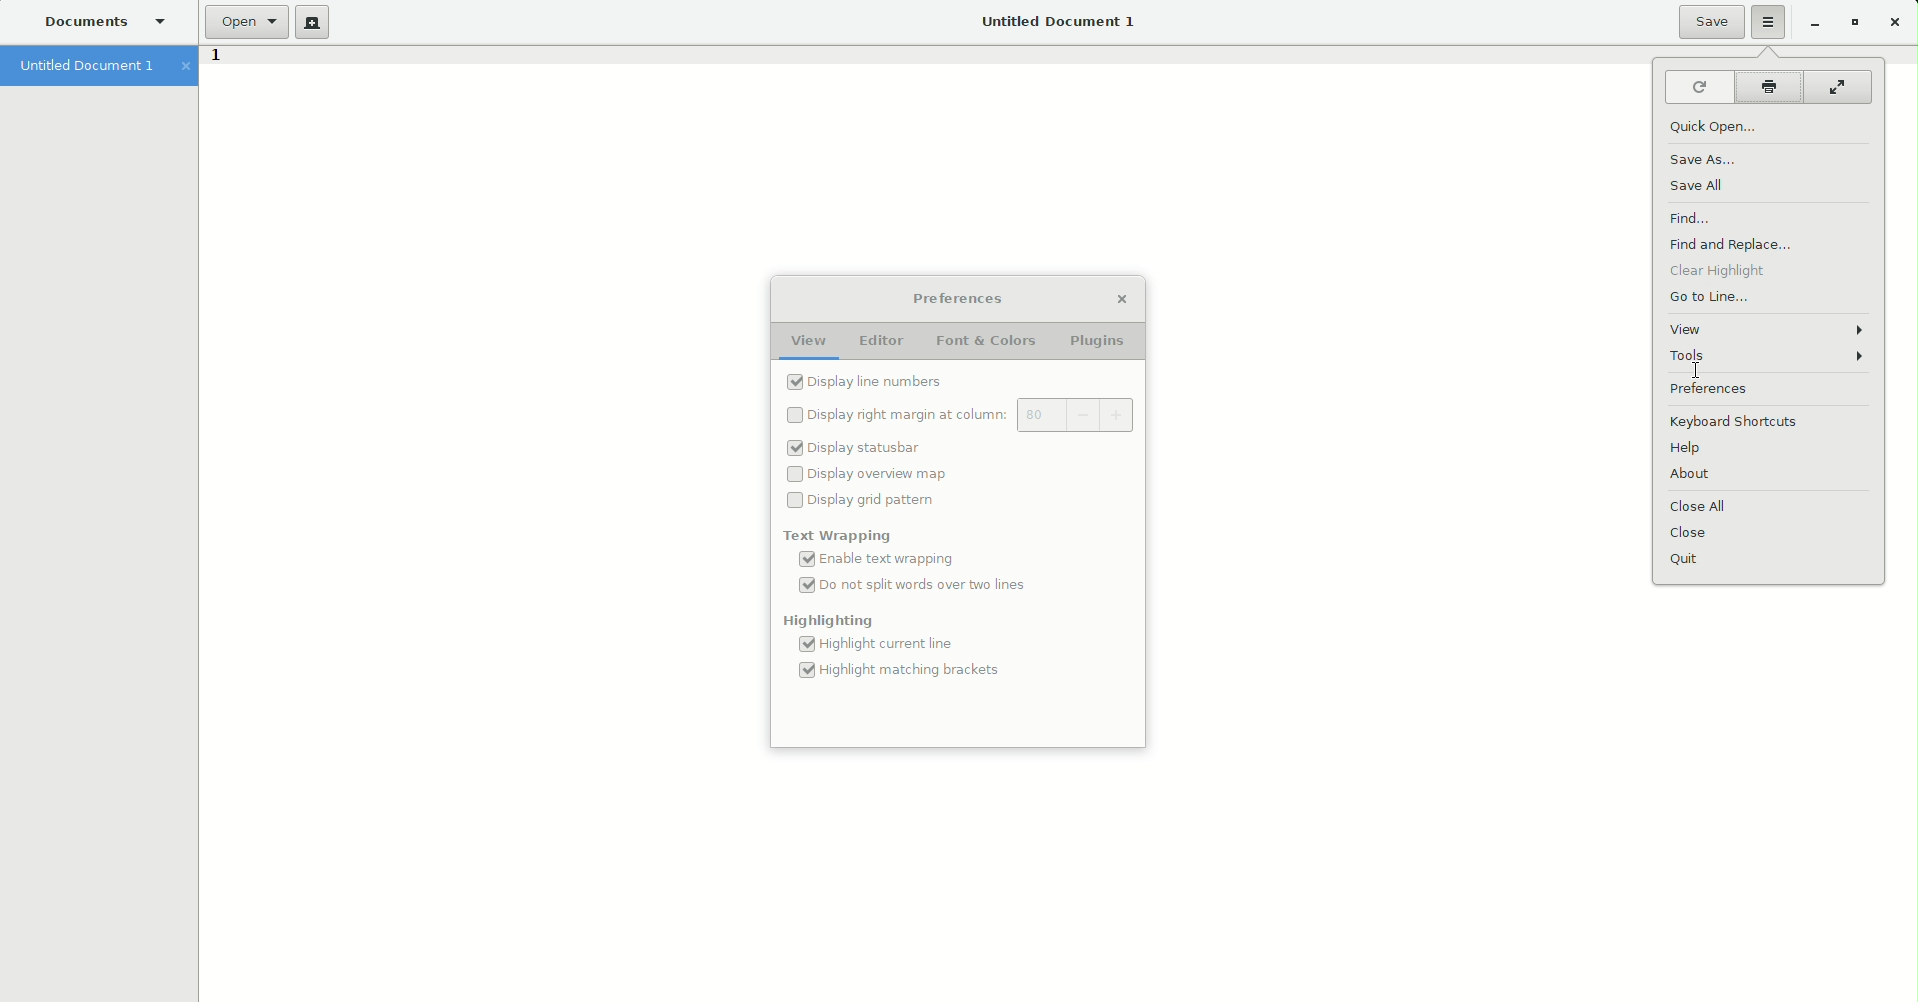 Image resolution: width=1918 pixels, height=1002 pixels. What do you see at coordinates (1765, 88) in the screenshot?
I see `Print` at bounding box center [1765, 88].